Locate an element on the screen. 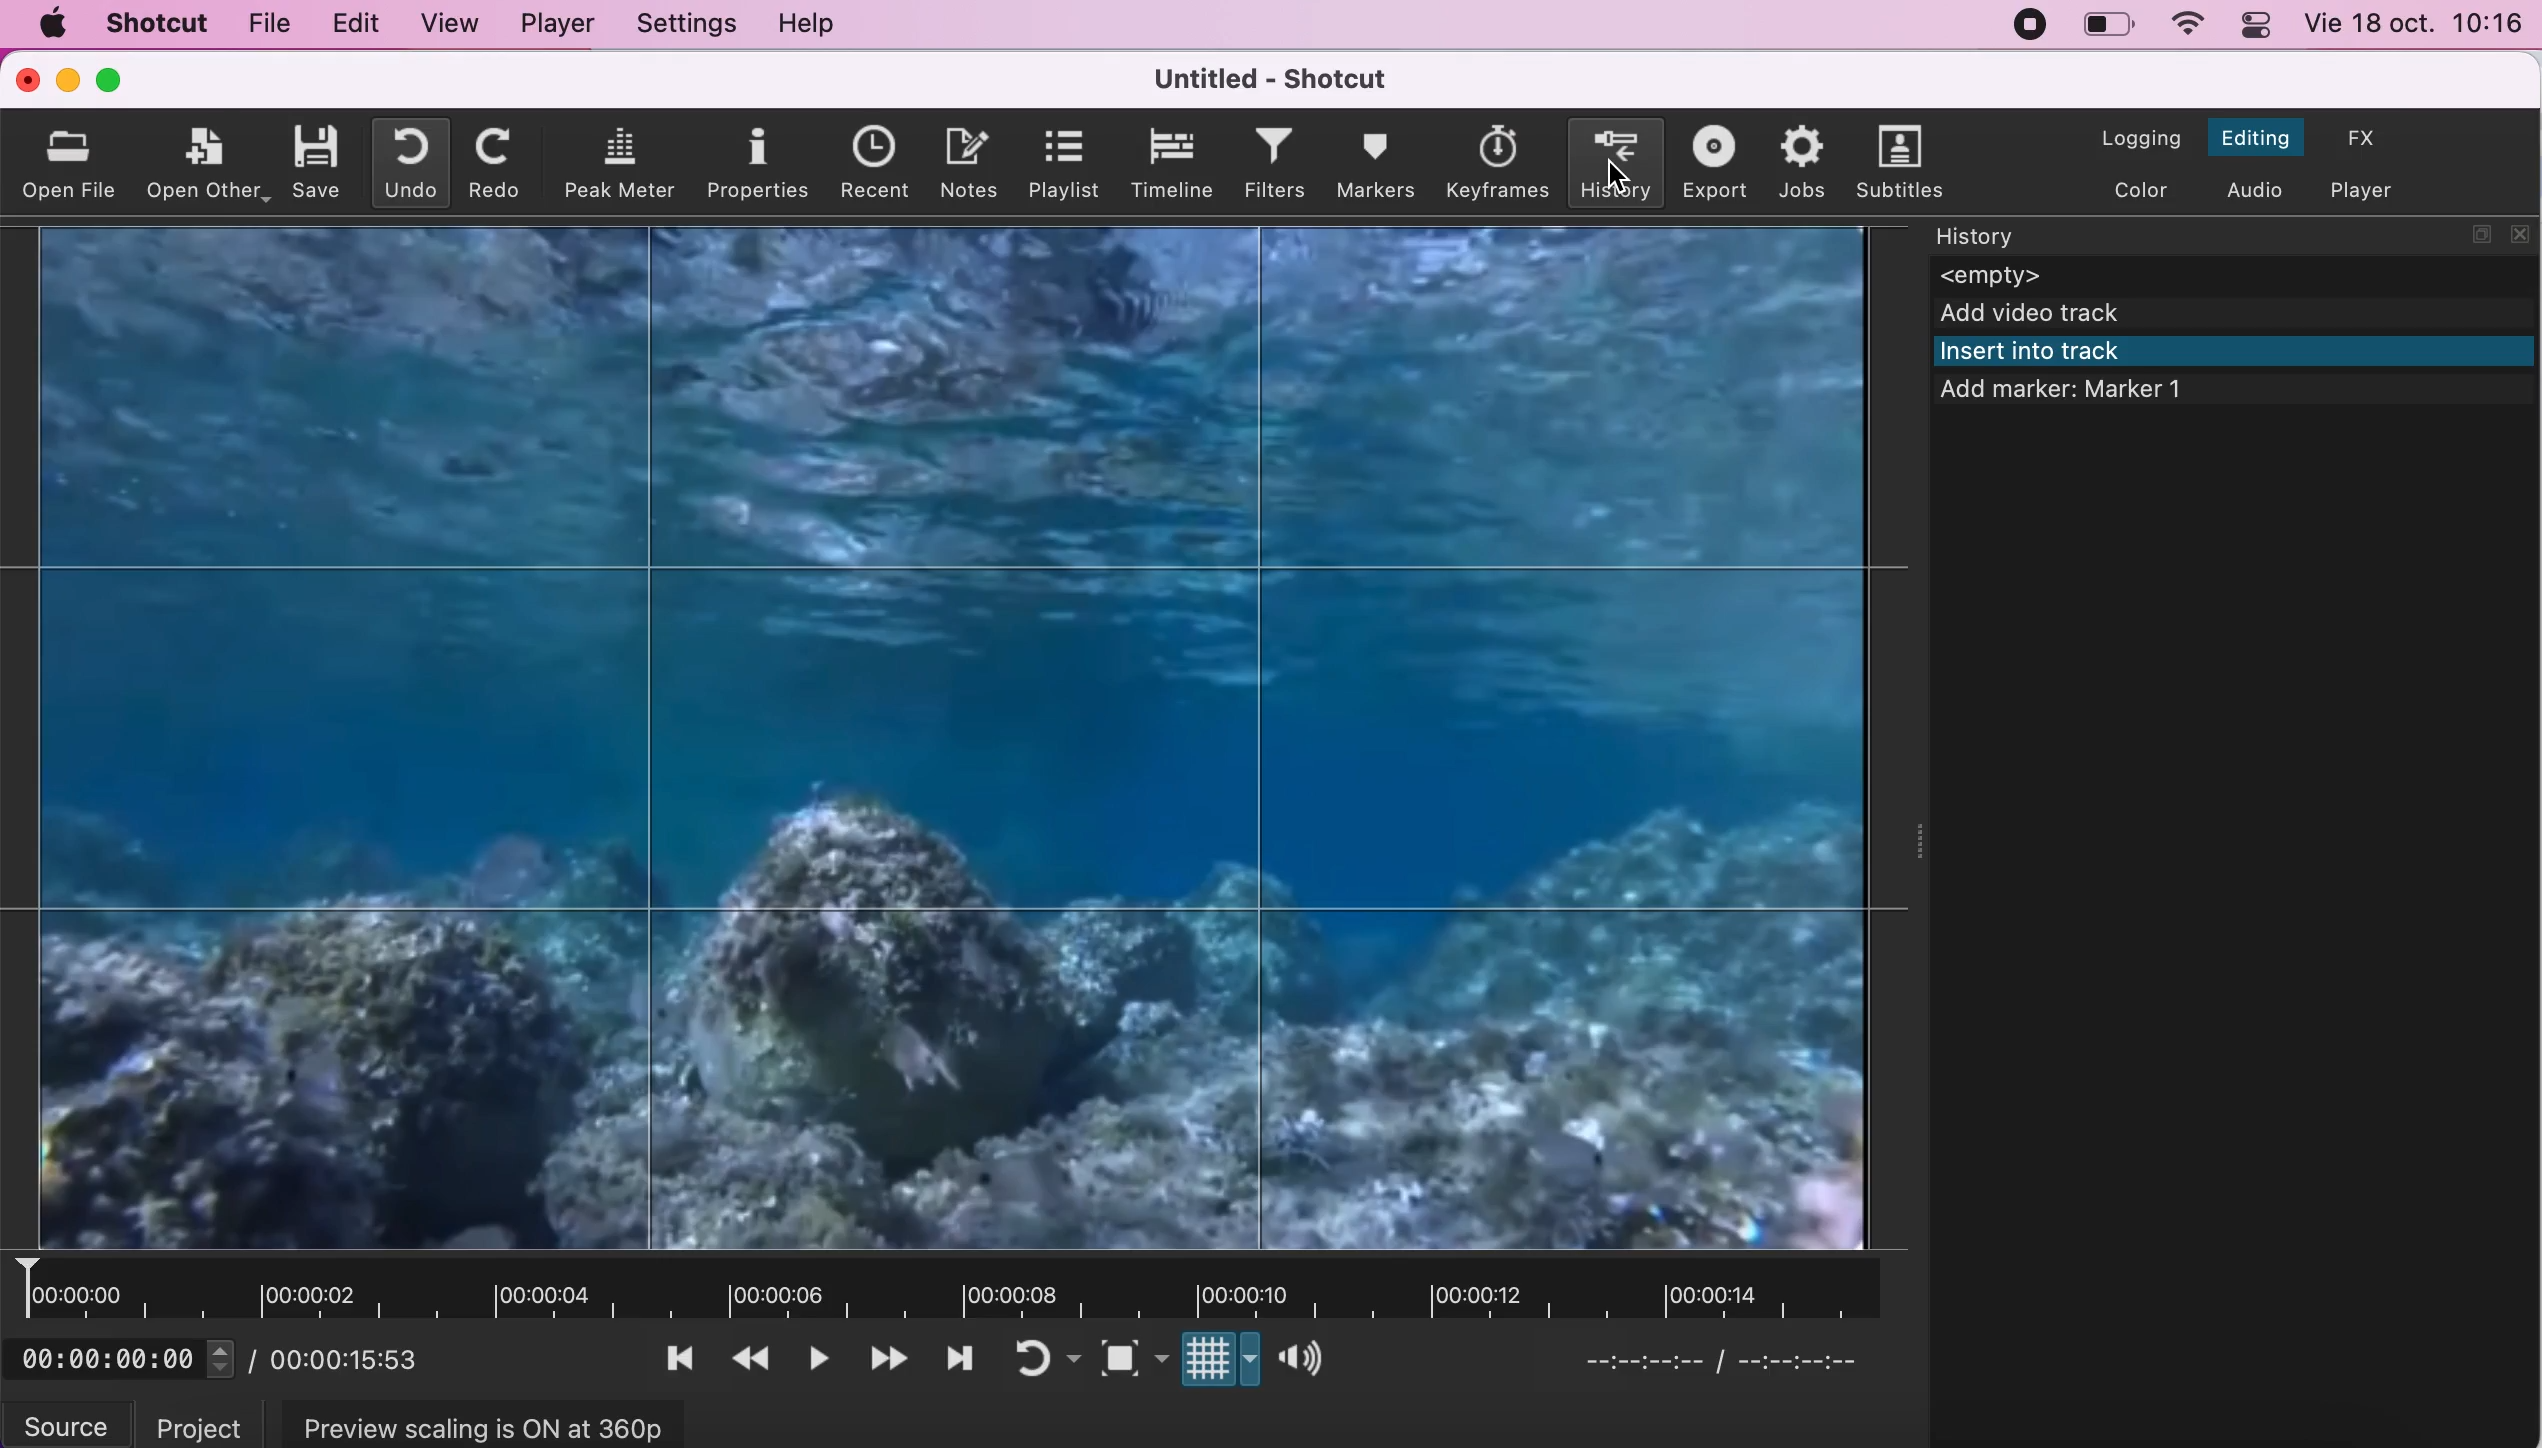  redo is located at coordinates (493, 164).